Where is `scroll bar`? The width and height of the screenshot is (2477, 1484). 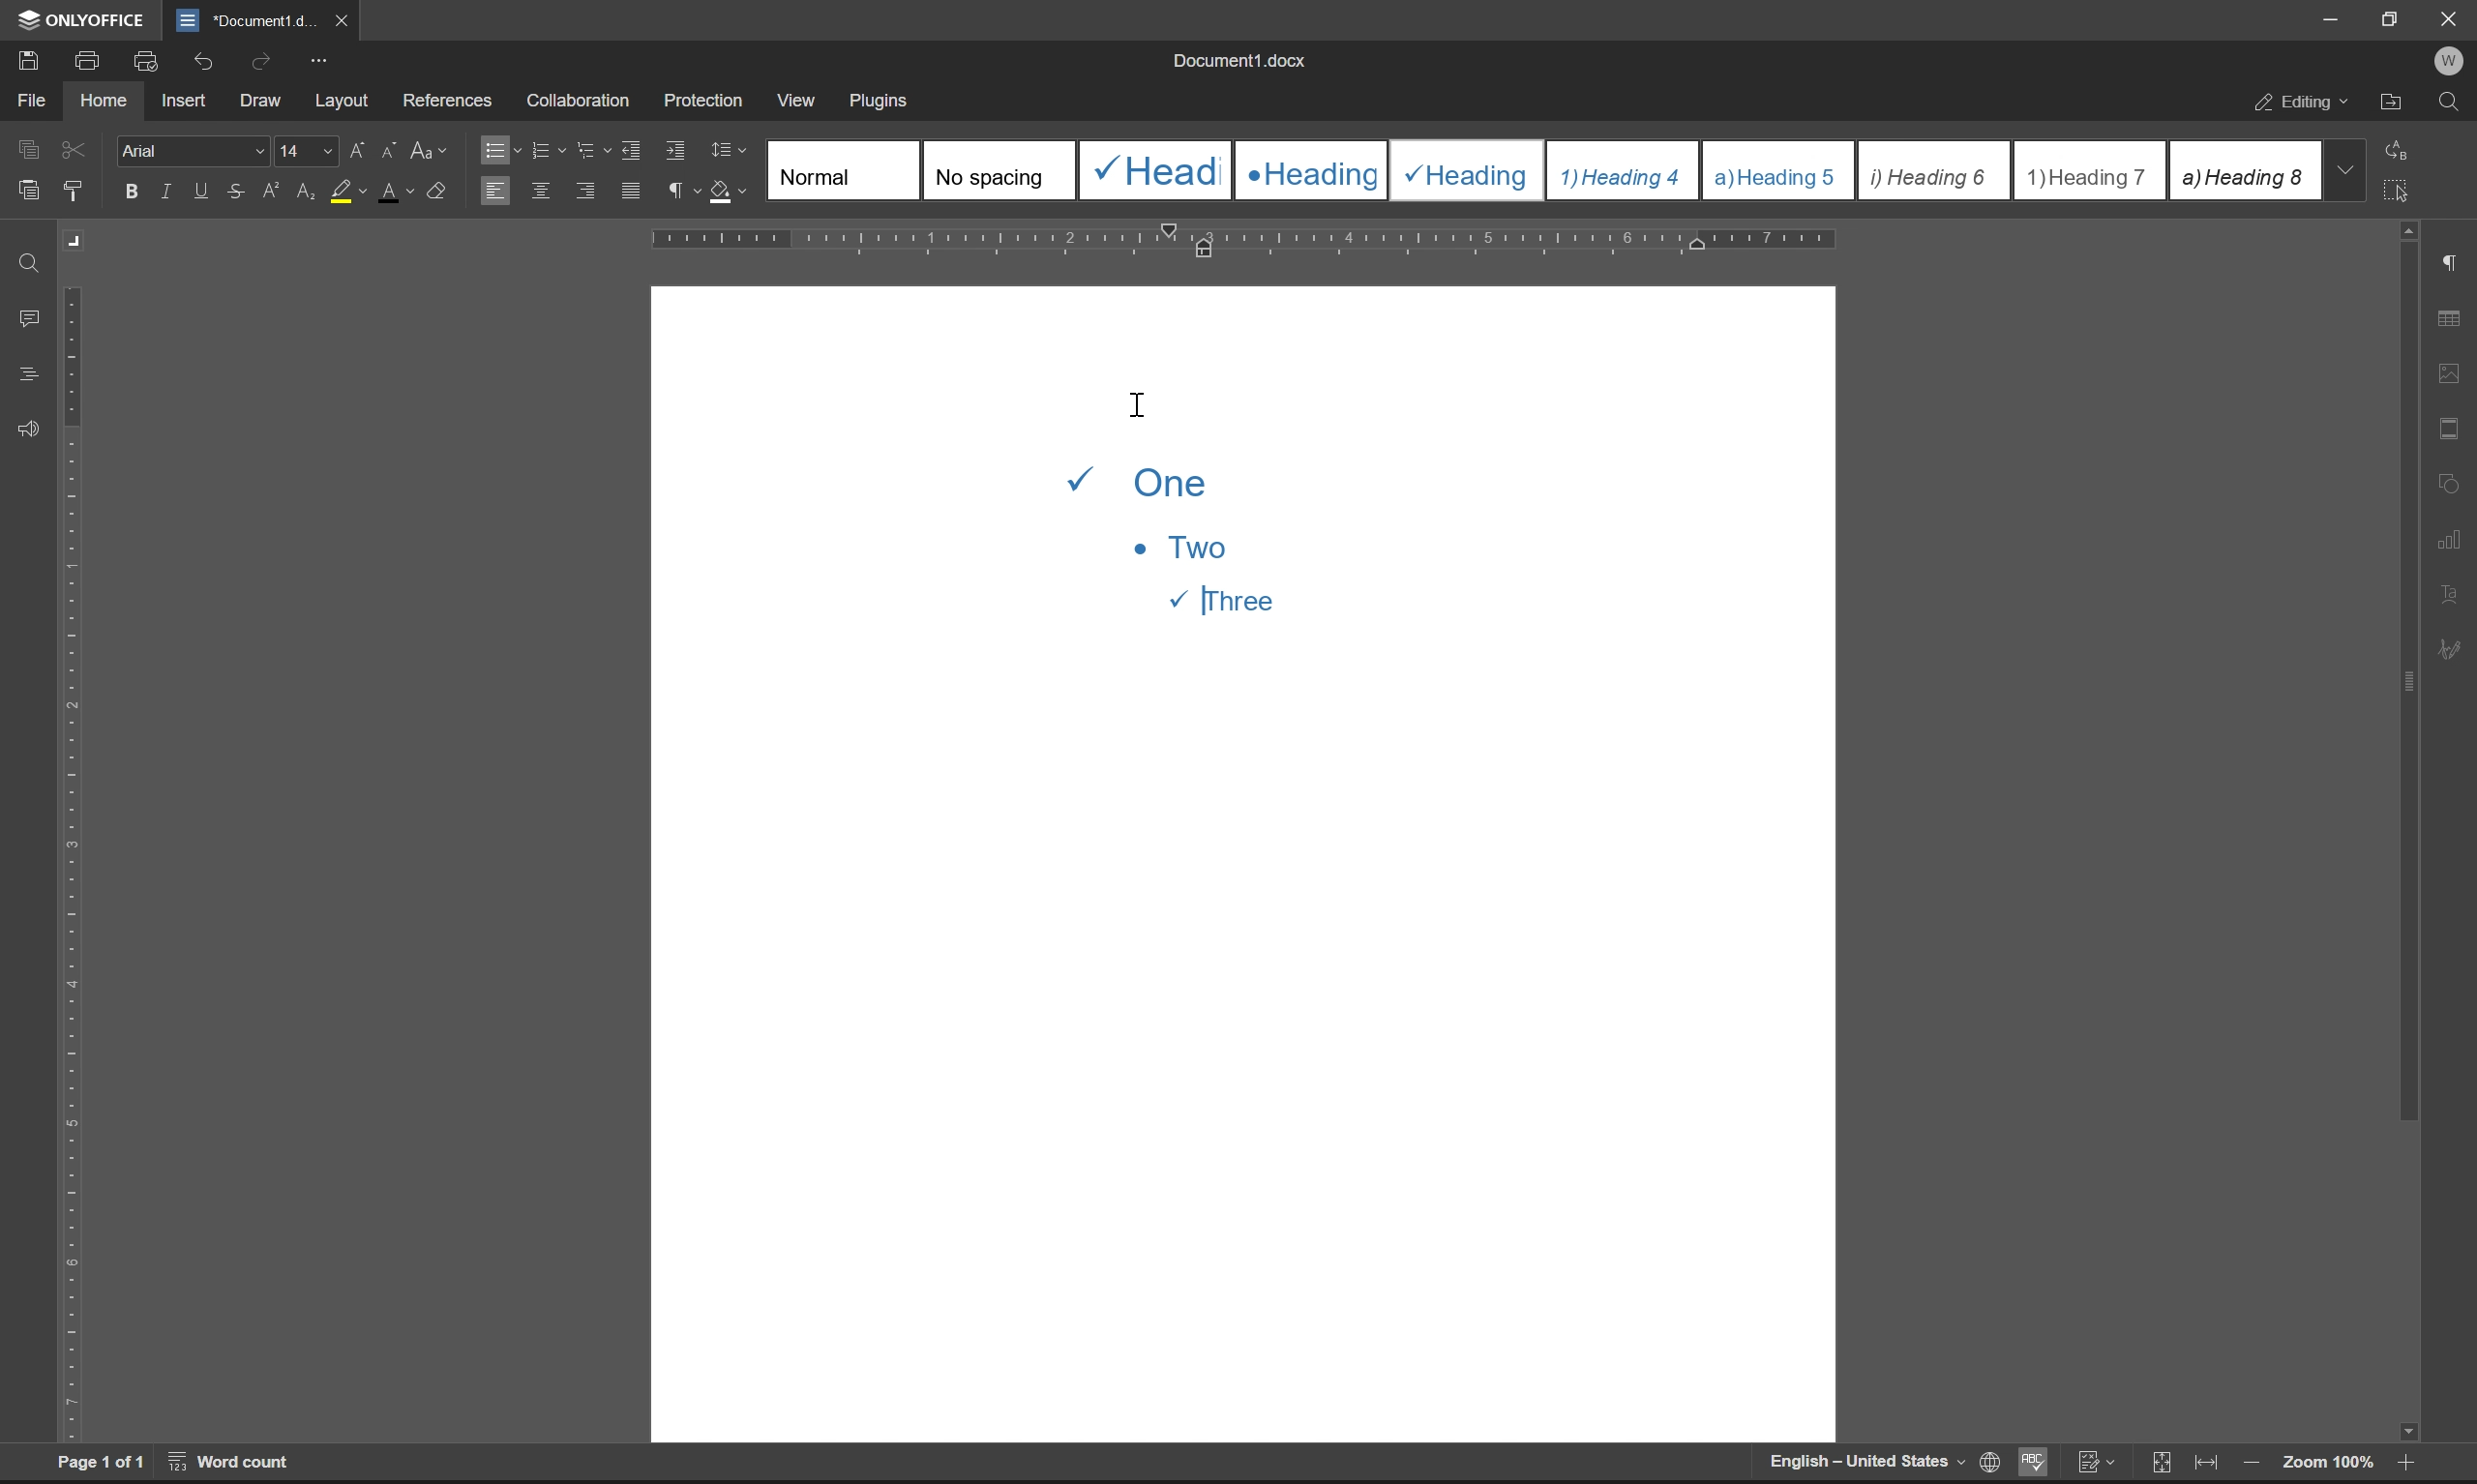 scroll bar is located at coordinates (2404, 832).